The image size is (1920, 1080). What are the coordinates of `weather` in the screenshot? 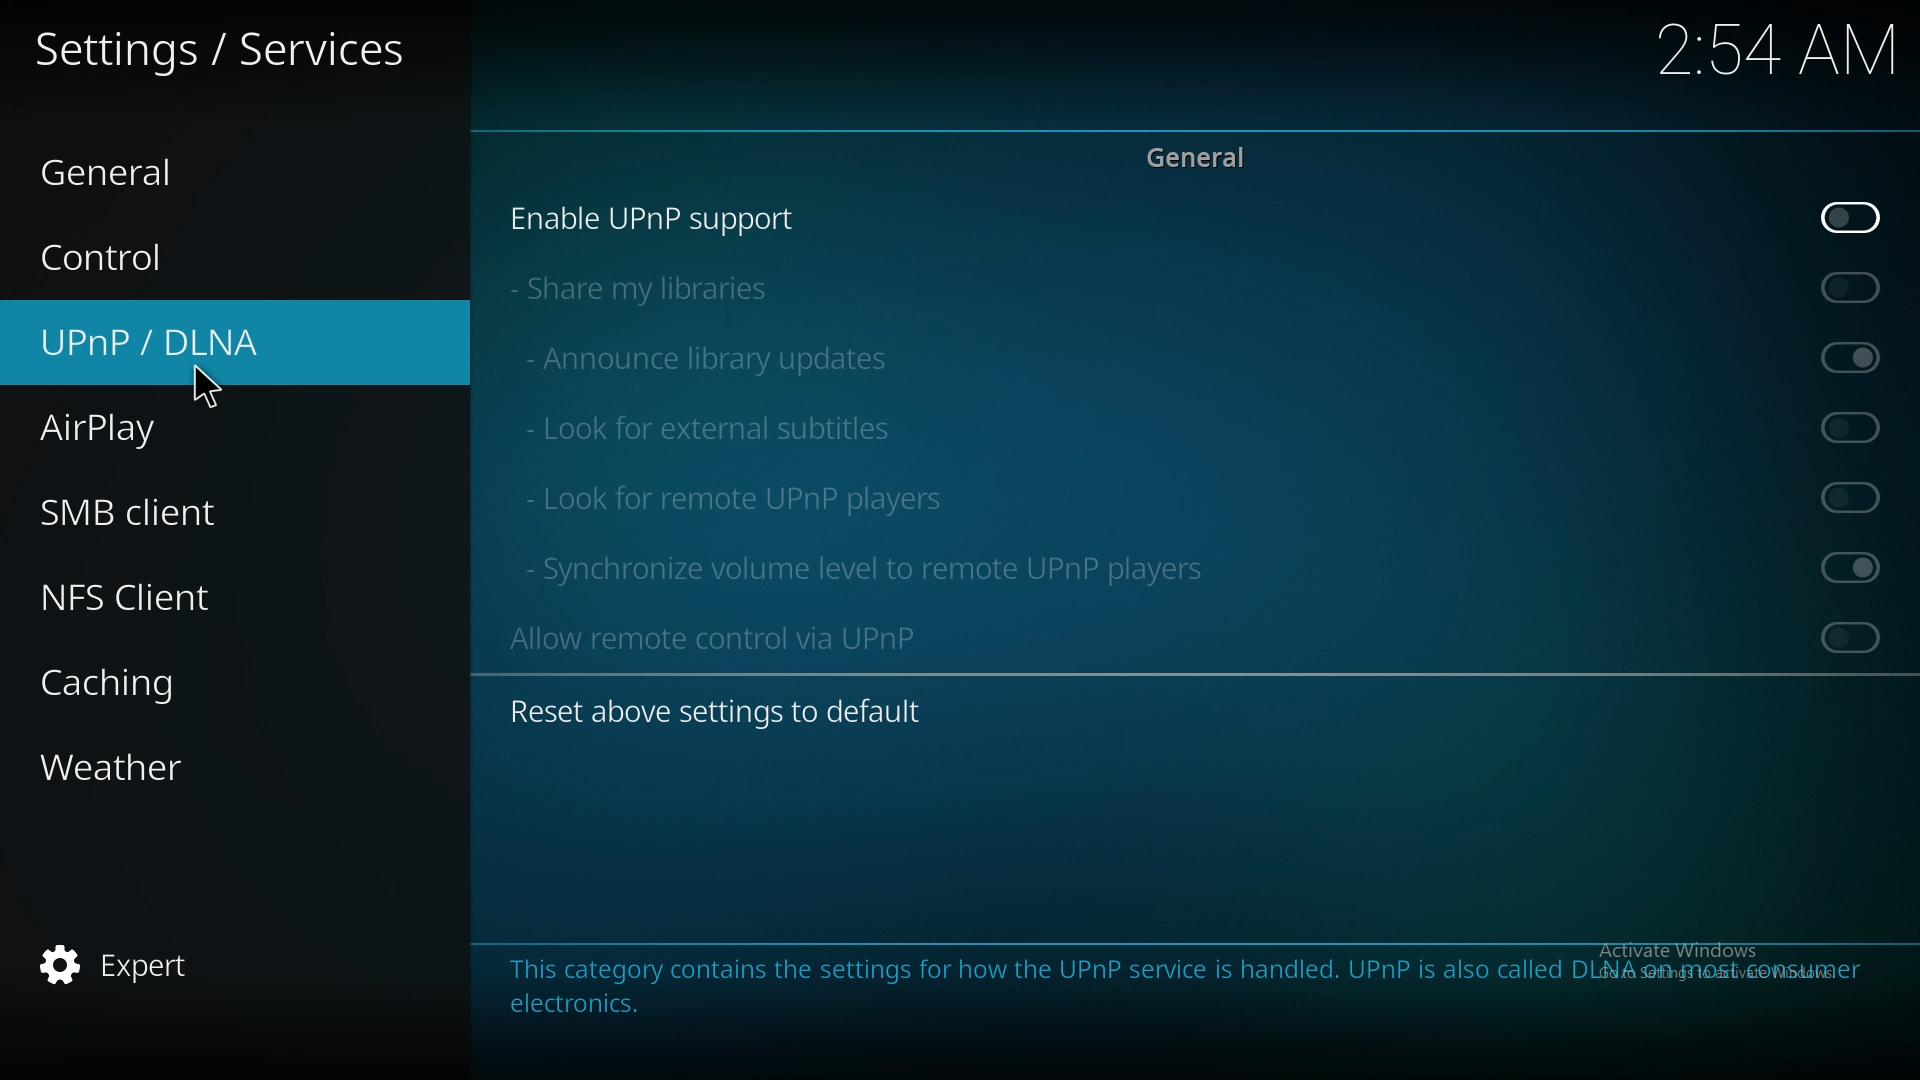 It's located at (145, 765).